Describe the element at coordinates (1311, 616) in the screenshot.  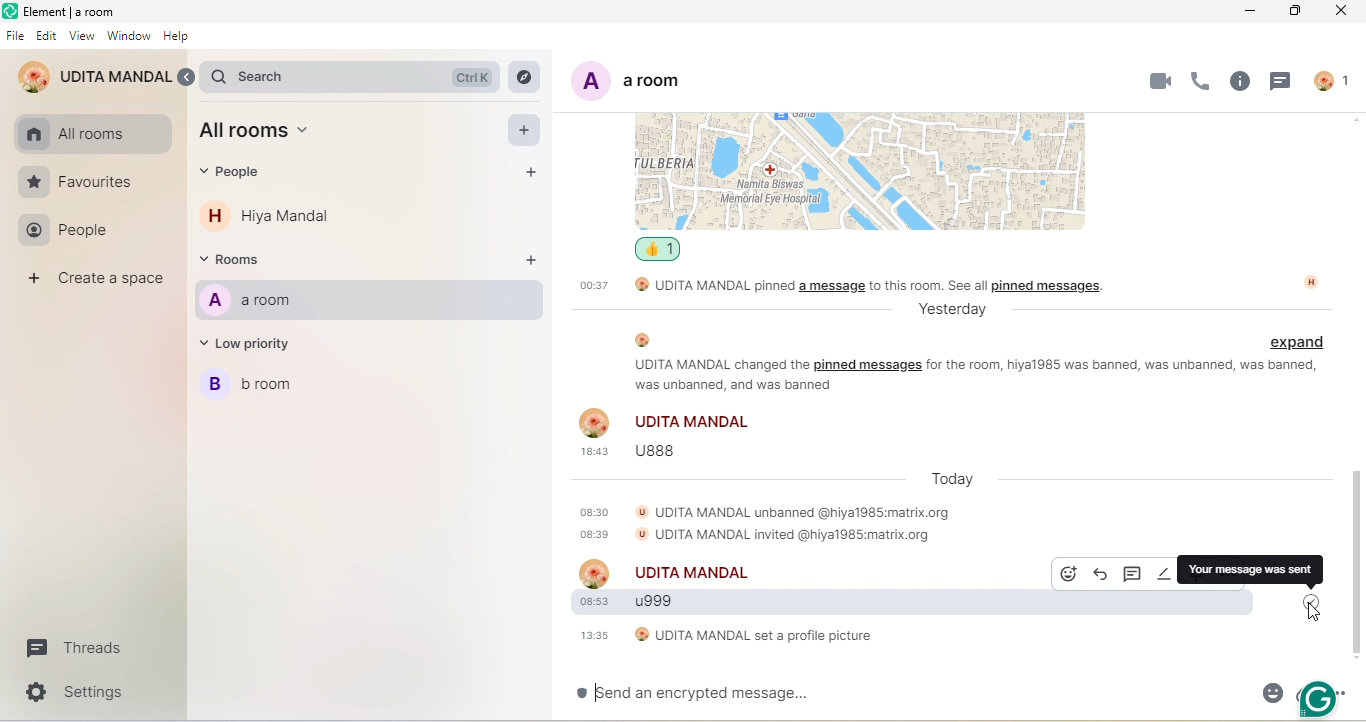
I see `Cursor` at that location.